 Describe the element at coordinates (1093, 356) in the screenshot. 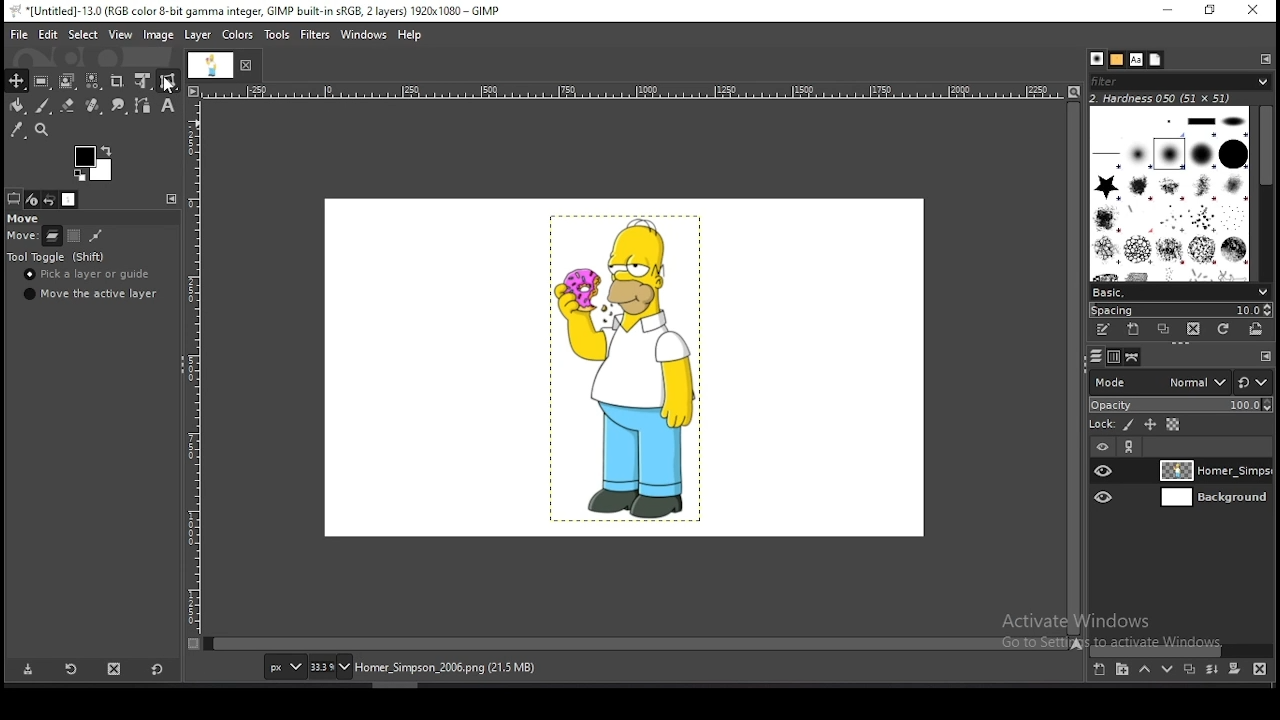

I see `layers` at that location.